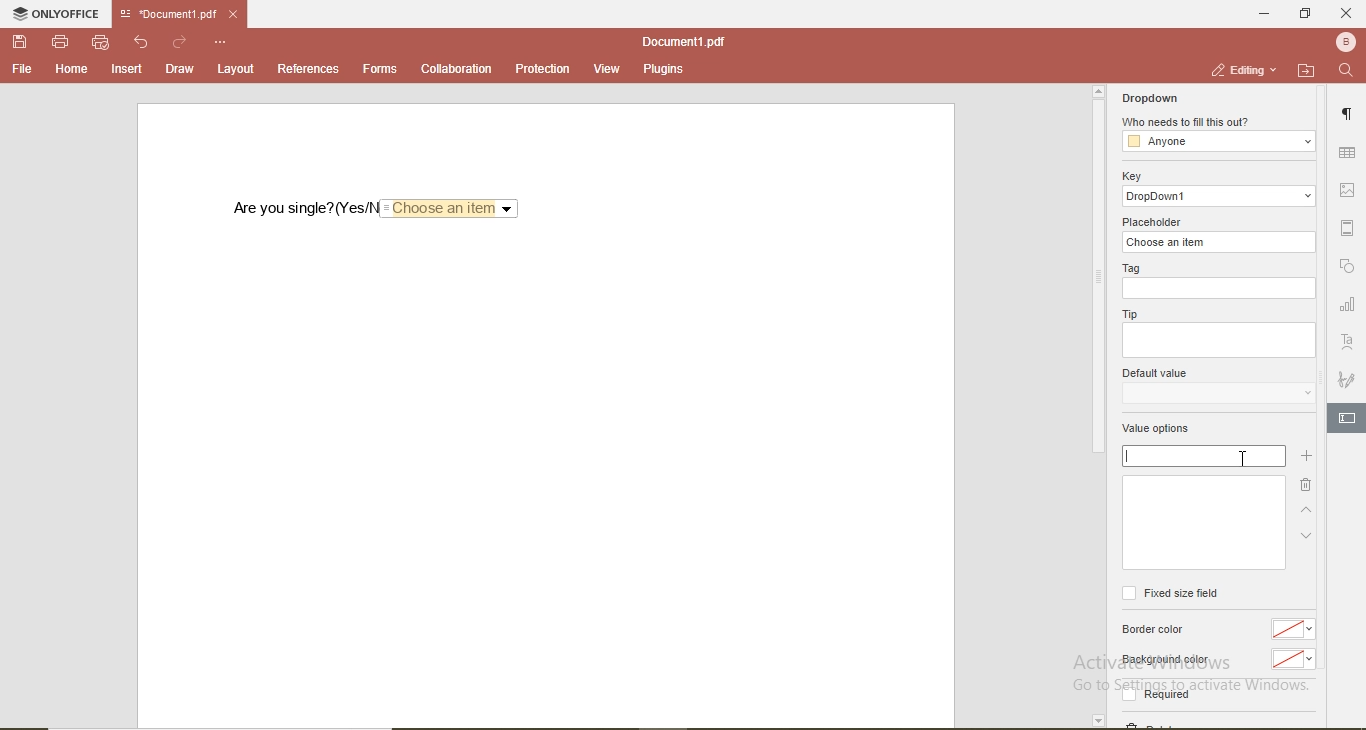 This screenshot has height=730, width=1366. Describe the element at coordinates (1262, 15) in the screenshot. I see `minimise` at that location.